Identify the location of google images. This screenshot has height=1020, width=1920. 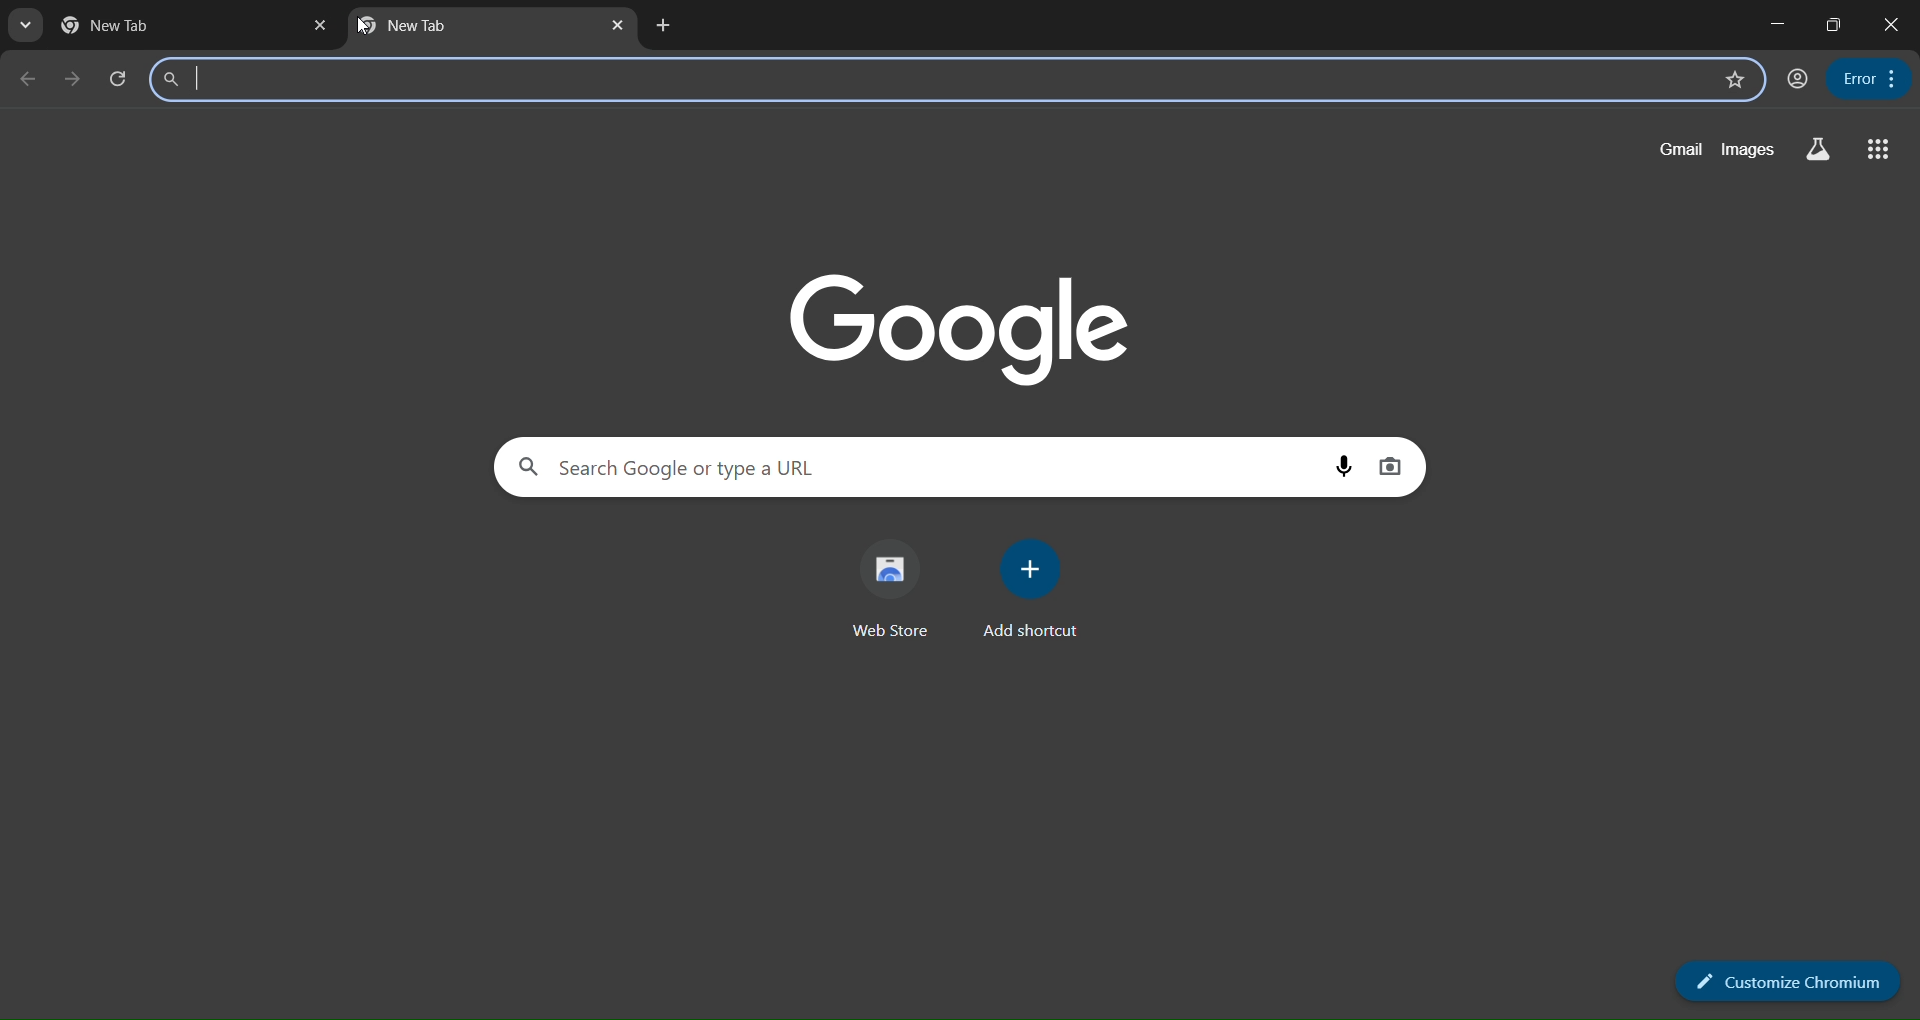
(1750, 150).